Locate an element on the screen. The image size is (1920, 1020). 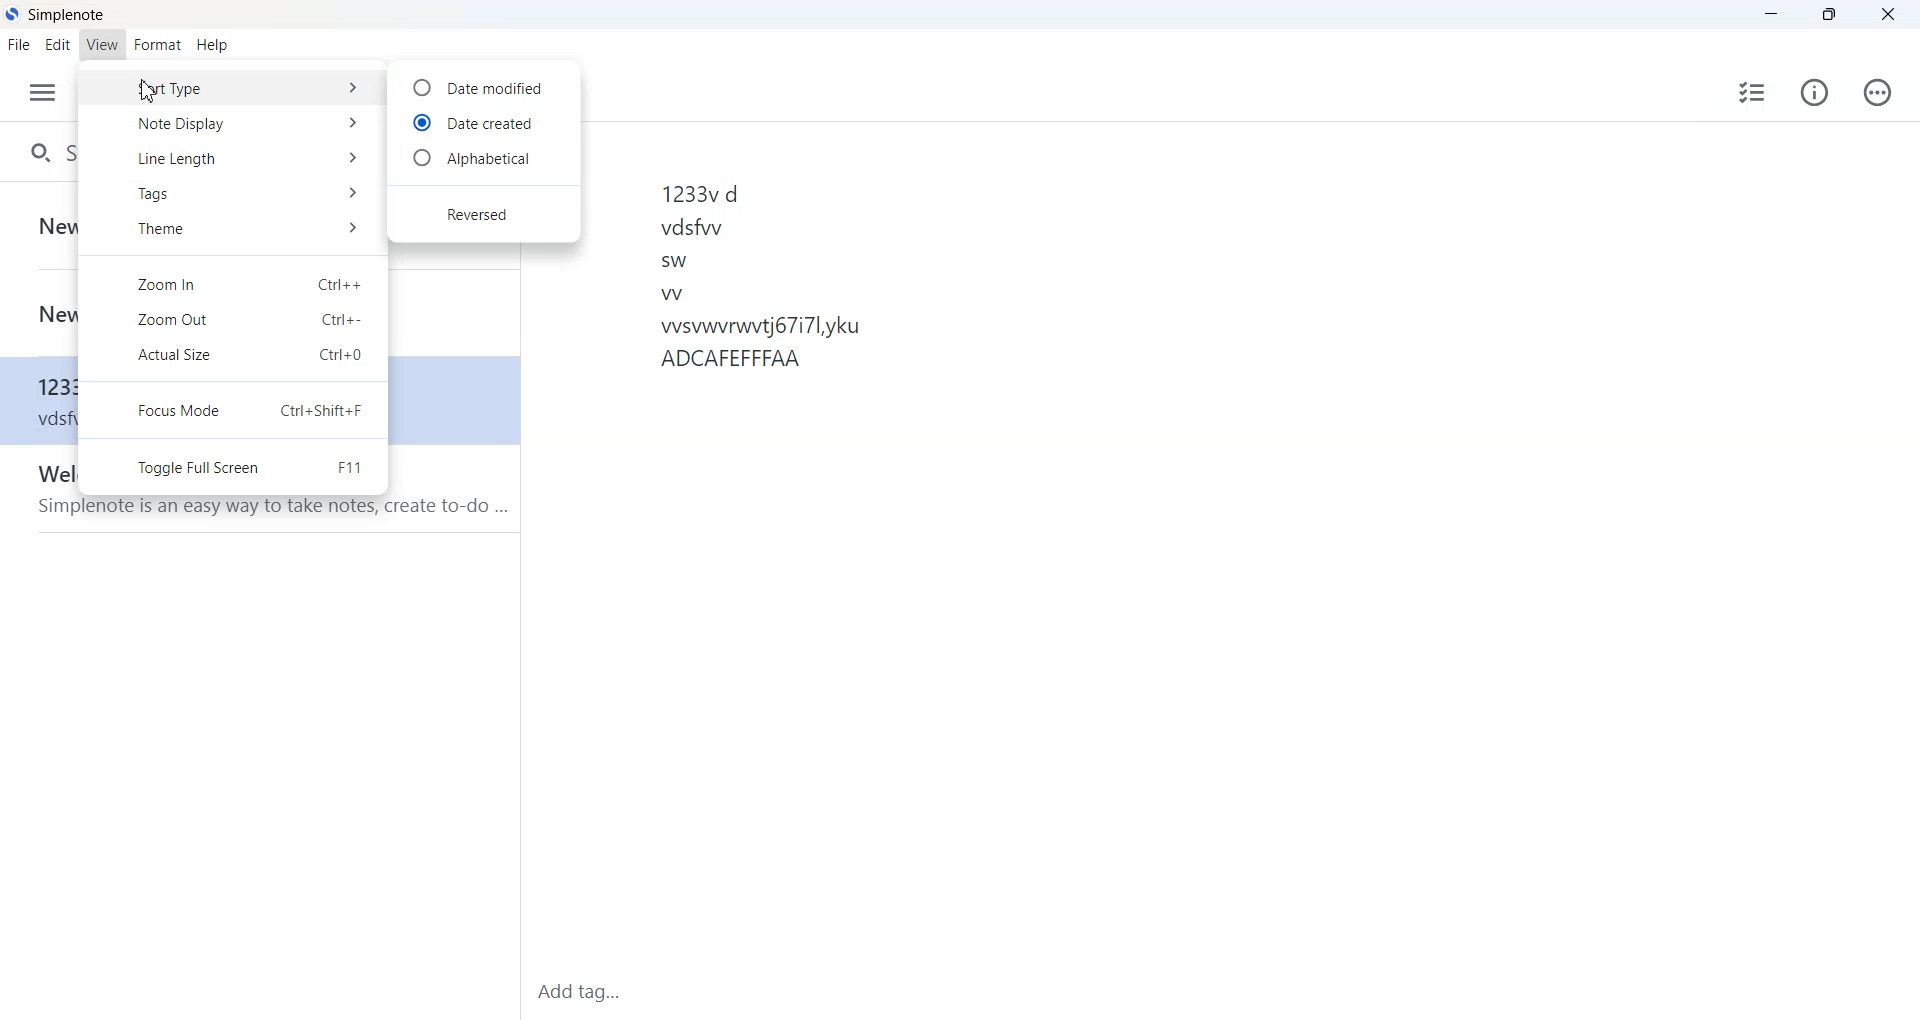
Zoom In is located at coordinates (233, 284).